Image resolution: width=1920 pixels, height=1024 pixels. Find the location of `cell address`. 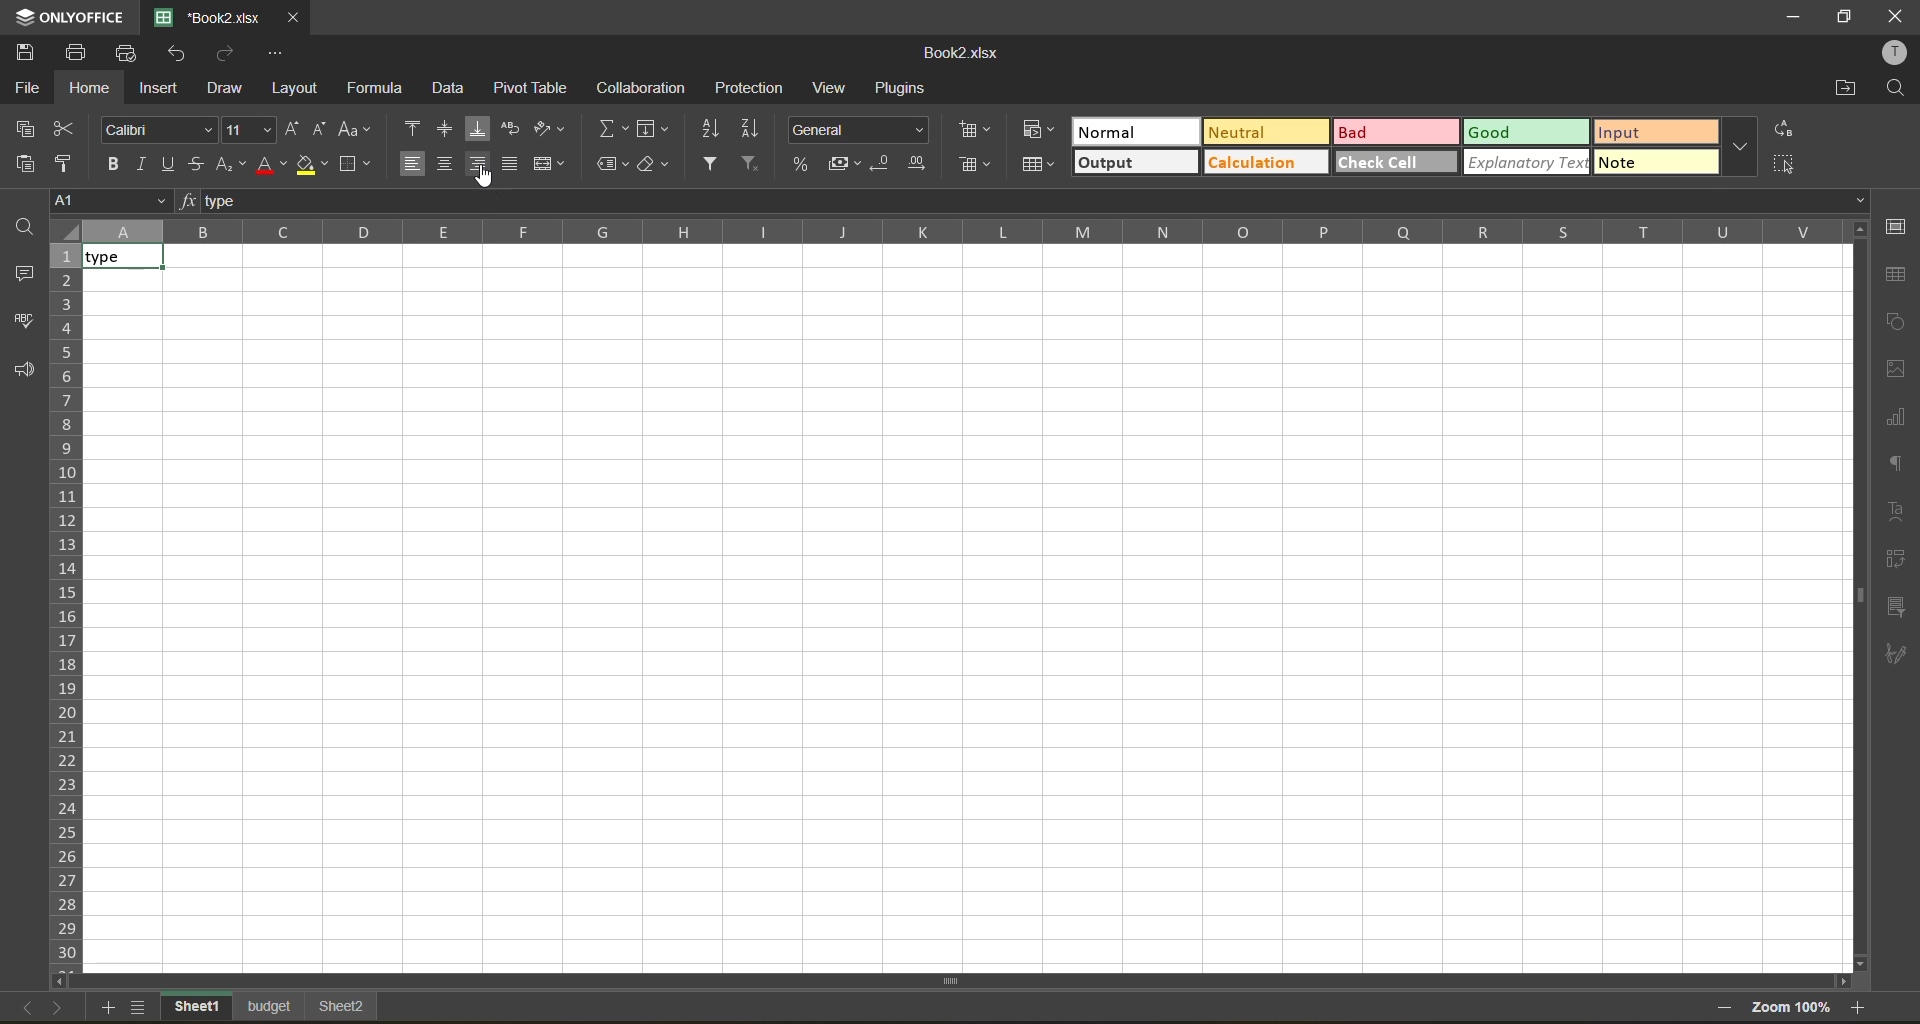

cell address is located at coordinates (115, 200).